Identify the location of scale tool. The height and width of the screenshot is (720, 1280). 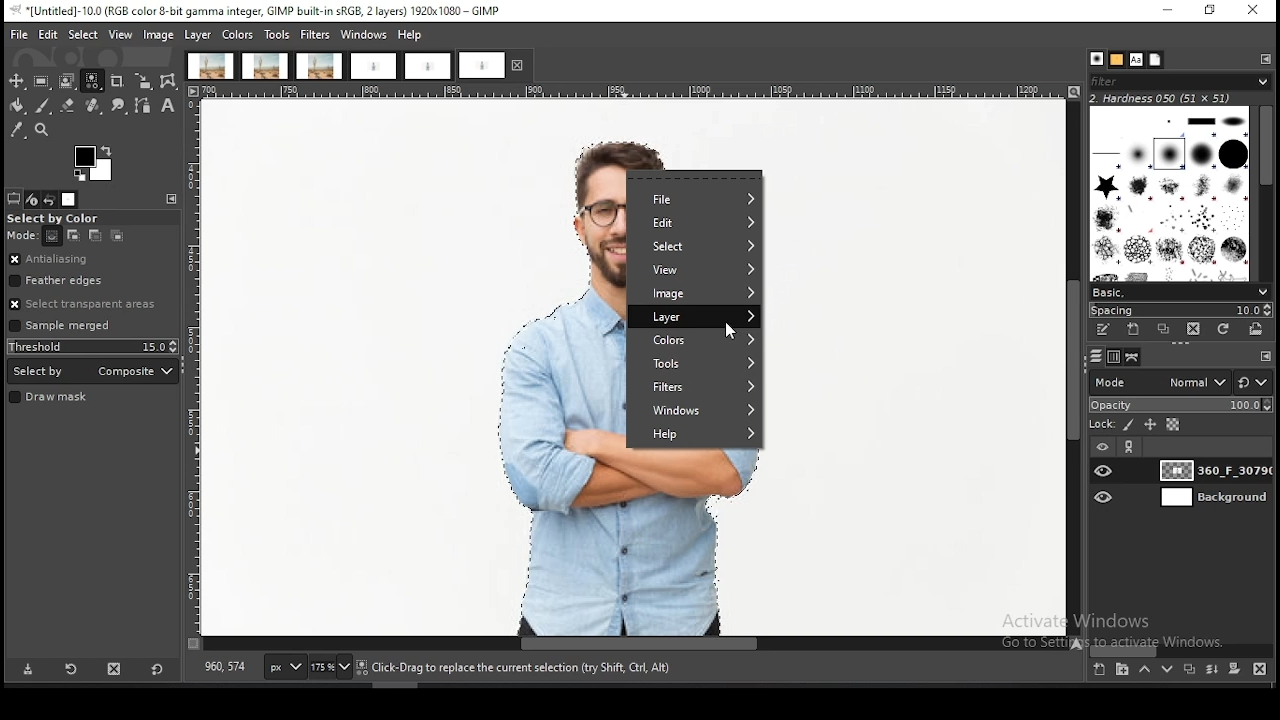
(143, 82).